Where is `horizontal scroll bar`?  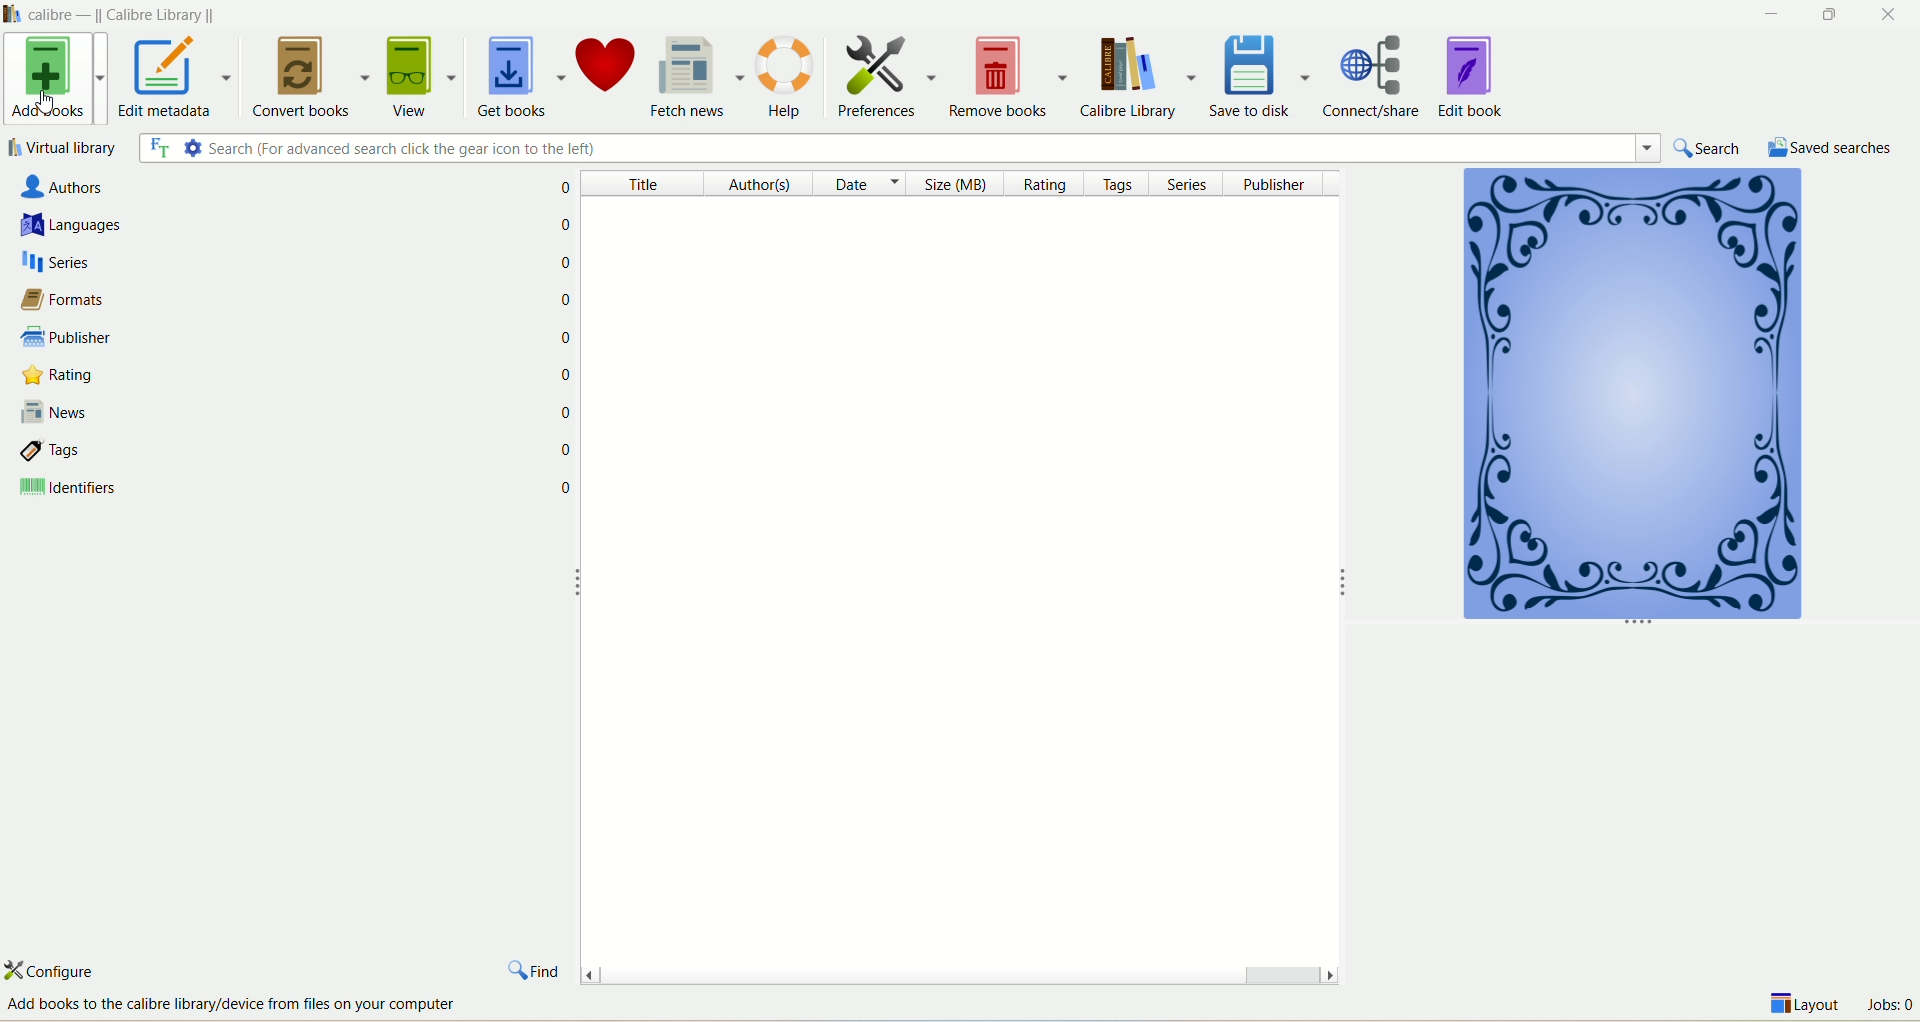 horizontal scroll bar is located at coordinates (958, 970).